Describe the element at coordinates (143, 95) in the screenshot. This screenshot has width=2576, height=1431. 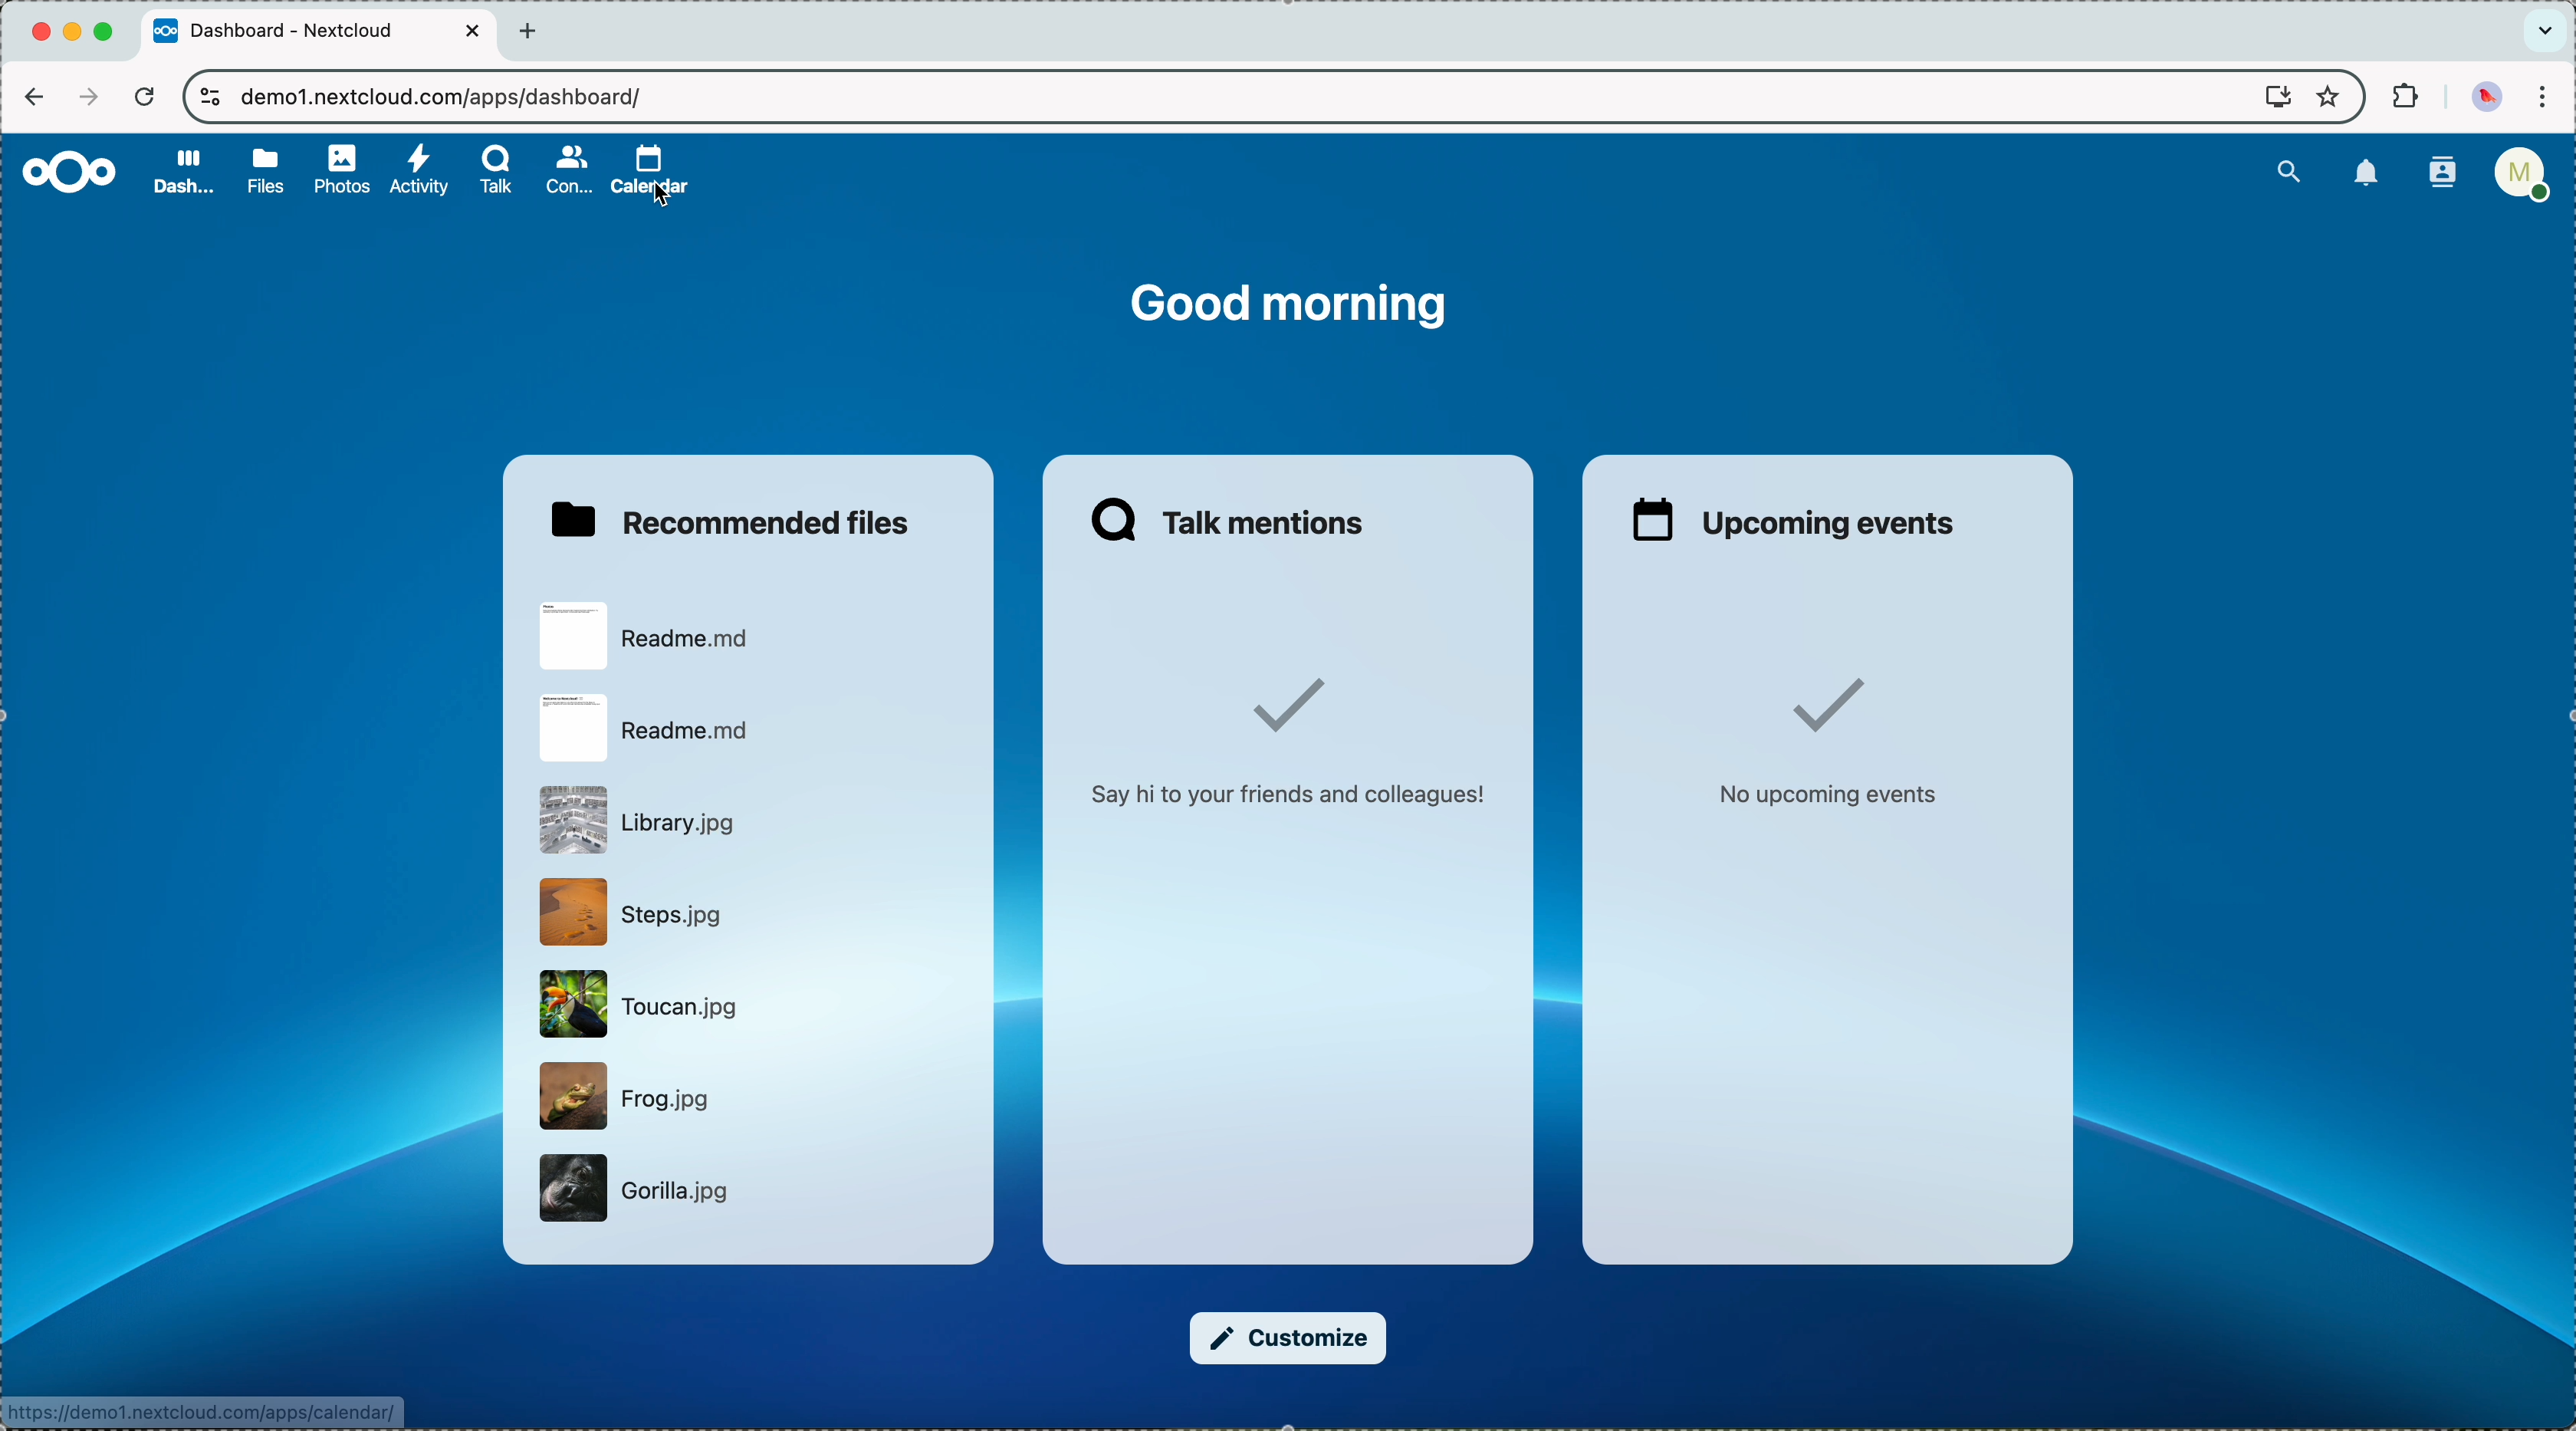
I see `refresh the page` at that location.